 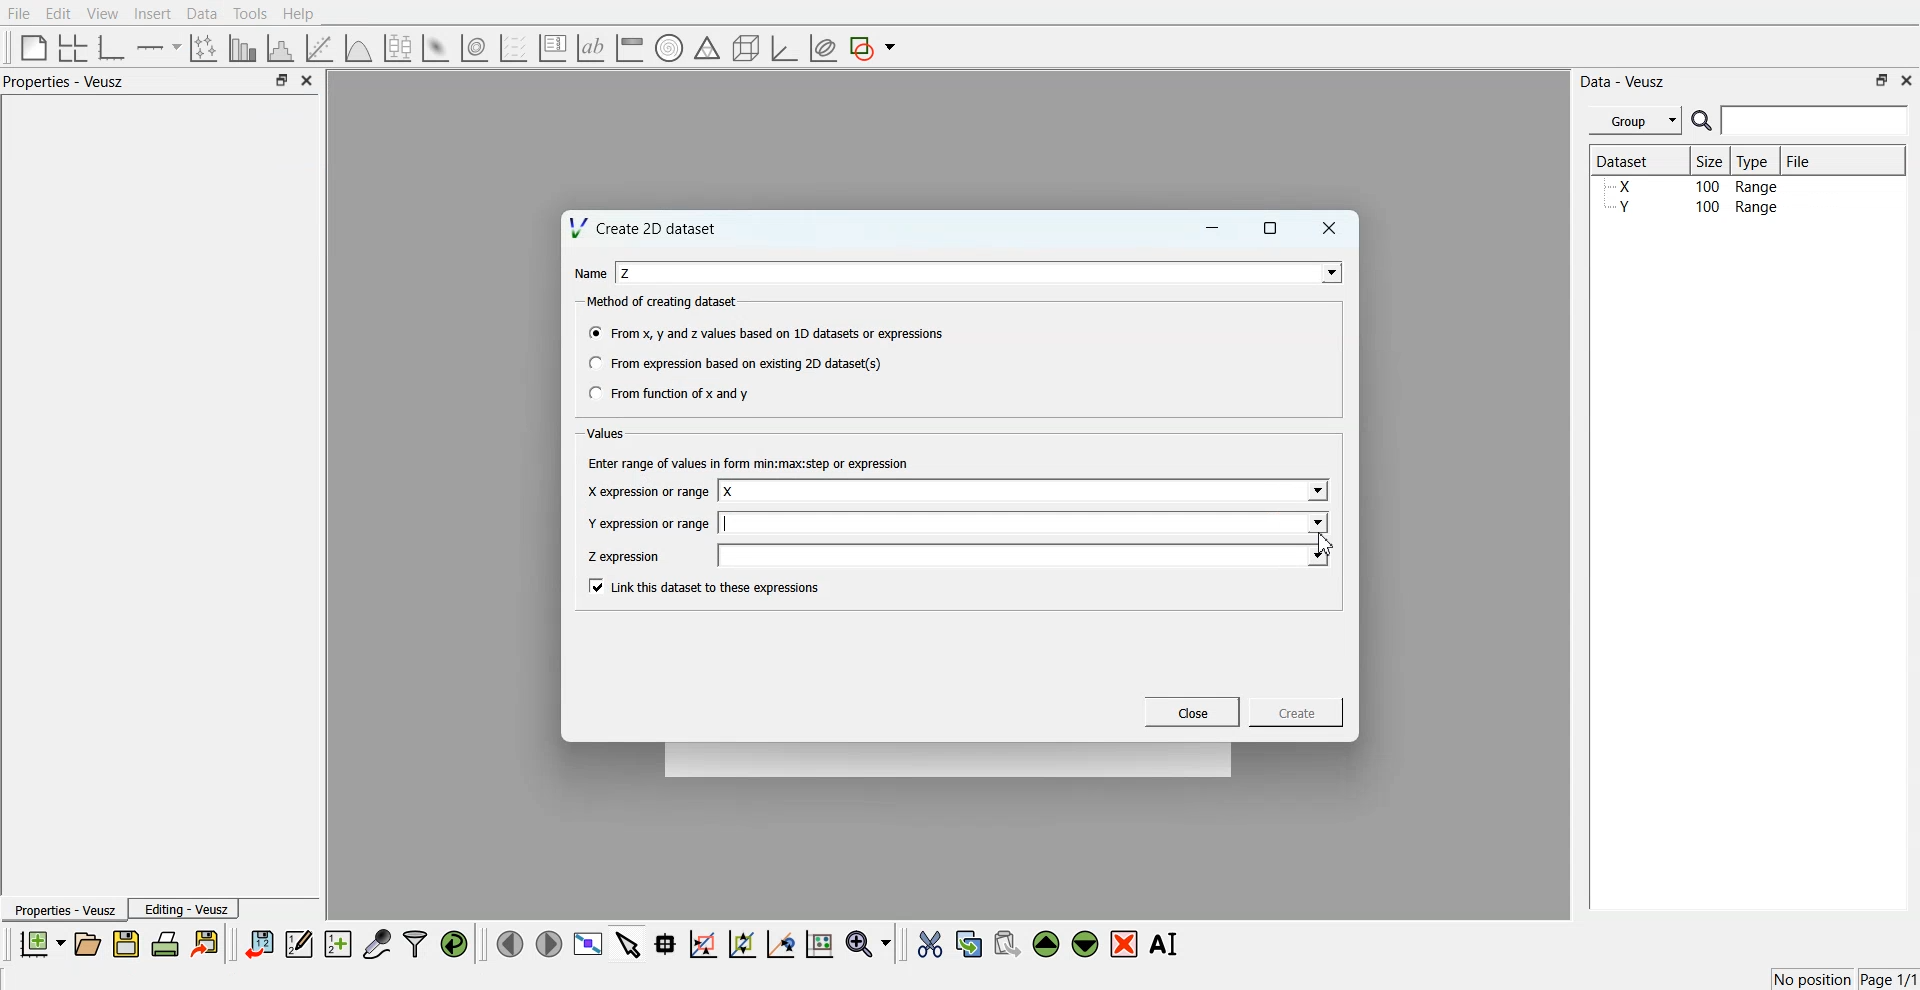 I want to click on 3D Volume, so click(x=474, y=48).